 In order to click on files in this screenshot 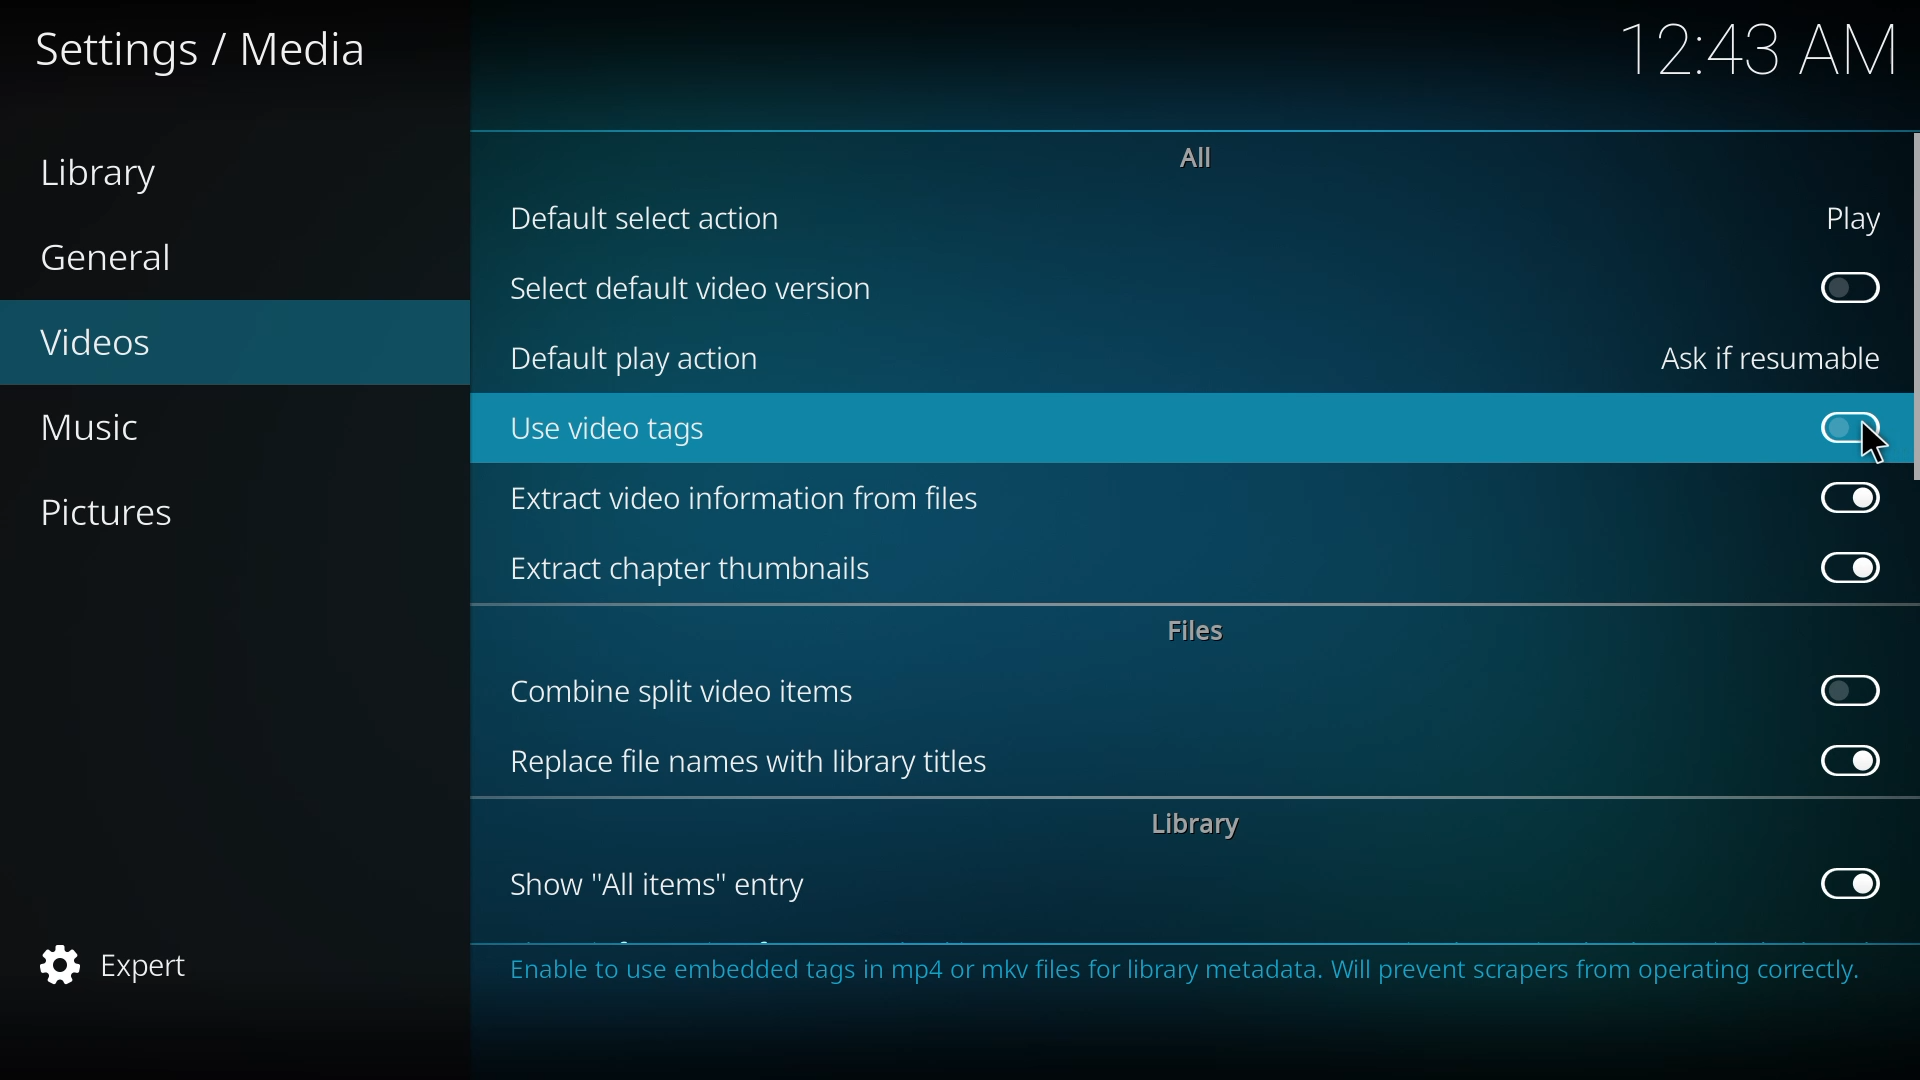, I will do `click(1202, 629)`.